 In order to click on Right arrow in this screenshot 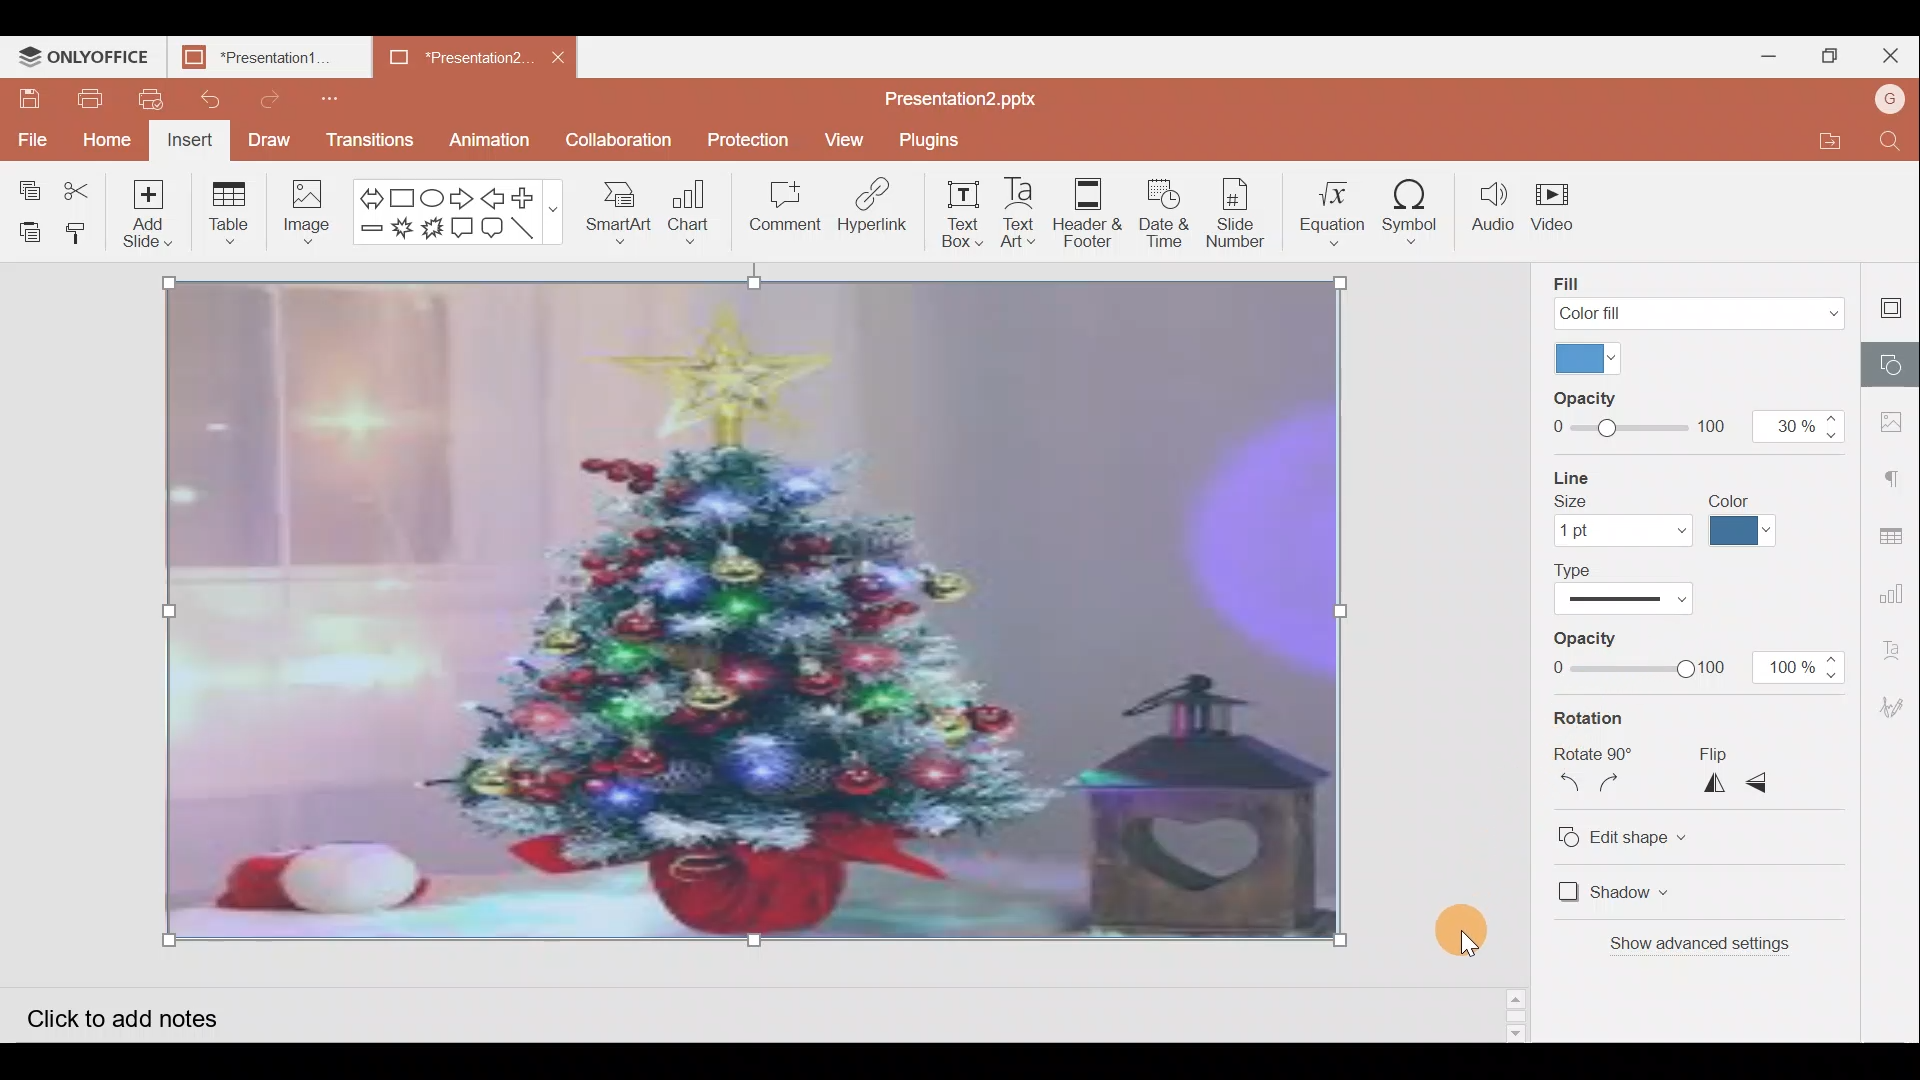, I will do `click(463, 195)`.